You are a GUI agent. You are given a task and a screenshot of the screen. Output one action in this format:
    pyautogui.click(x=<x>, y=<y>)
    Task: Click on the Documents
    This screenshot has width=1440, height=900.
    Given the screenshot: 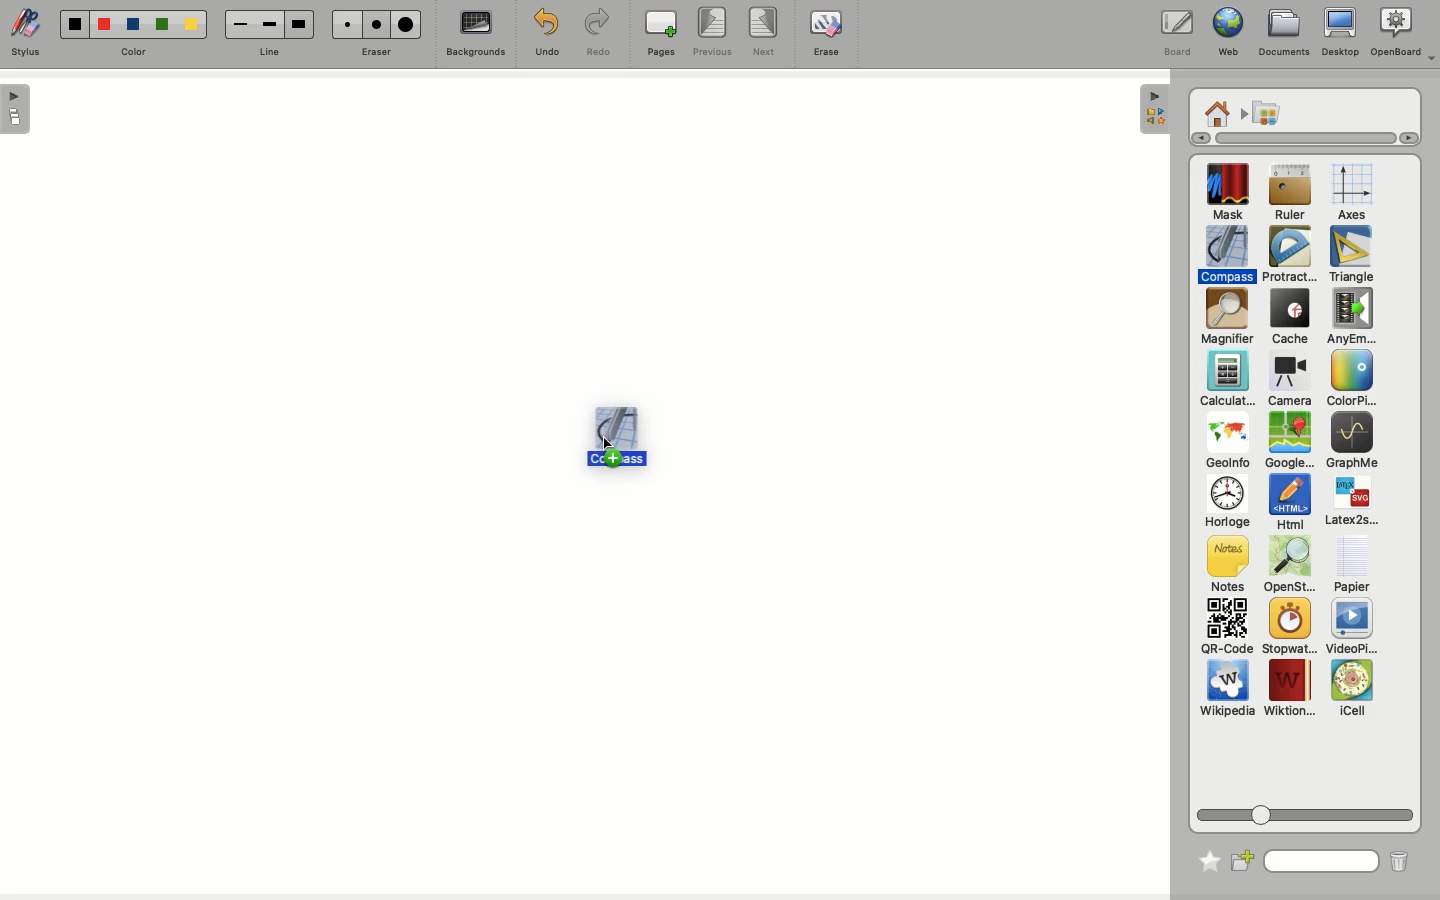 What is the action you would take?
    pyautogui.click(x=1284, y=33)
    